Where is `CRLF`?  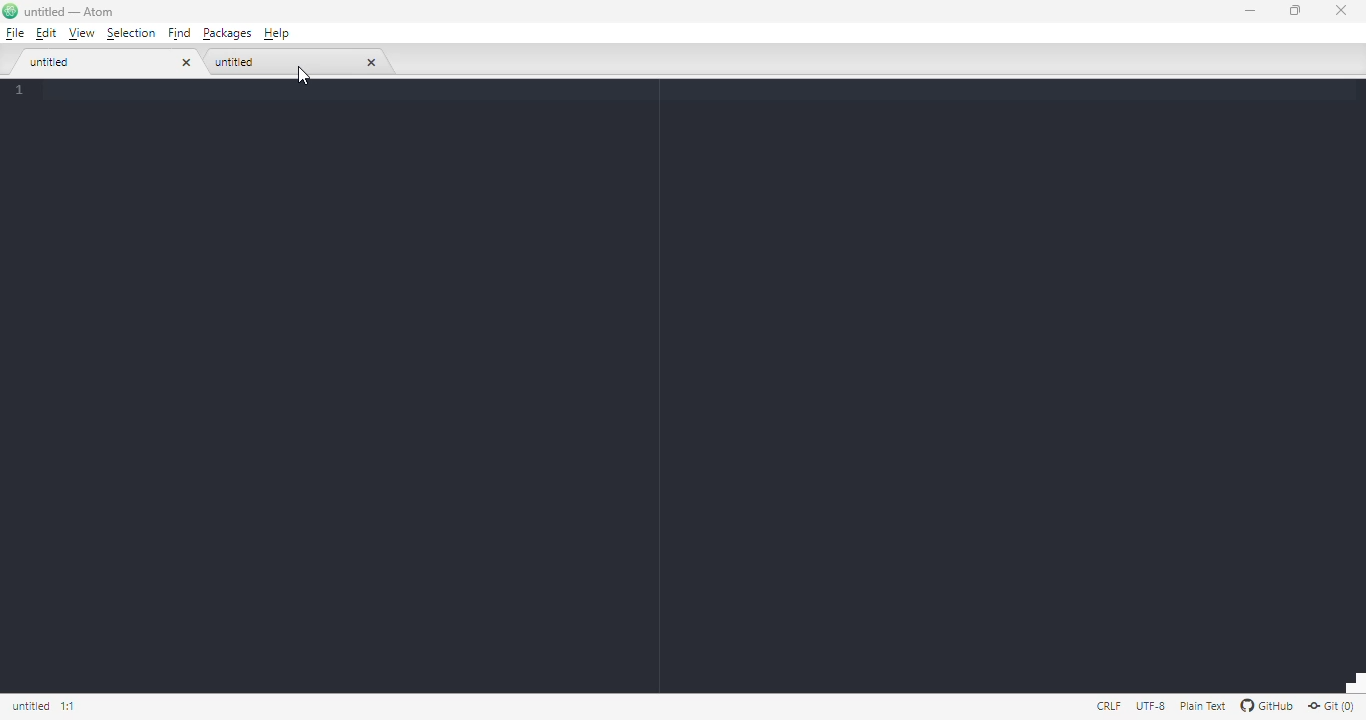
CRLF is located at coordinates (1106, 706).